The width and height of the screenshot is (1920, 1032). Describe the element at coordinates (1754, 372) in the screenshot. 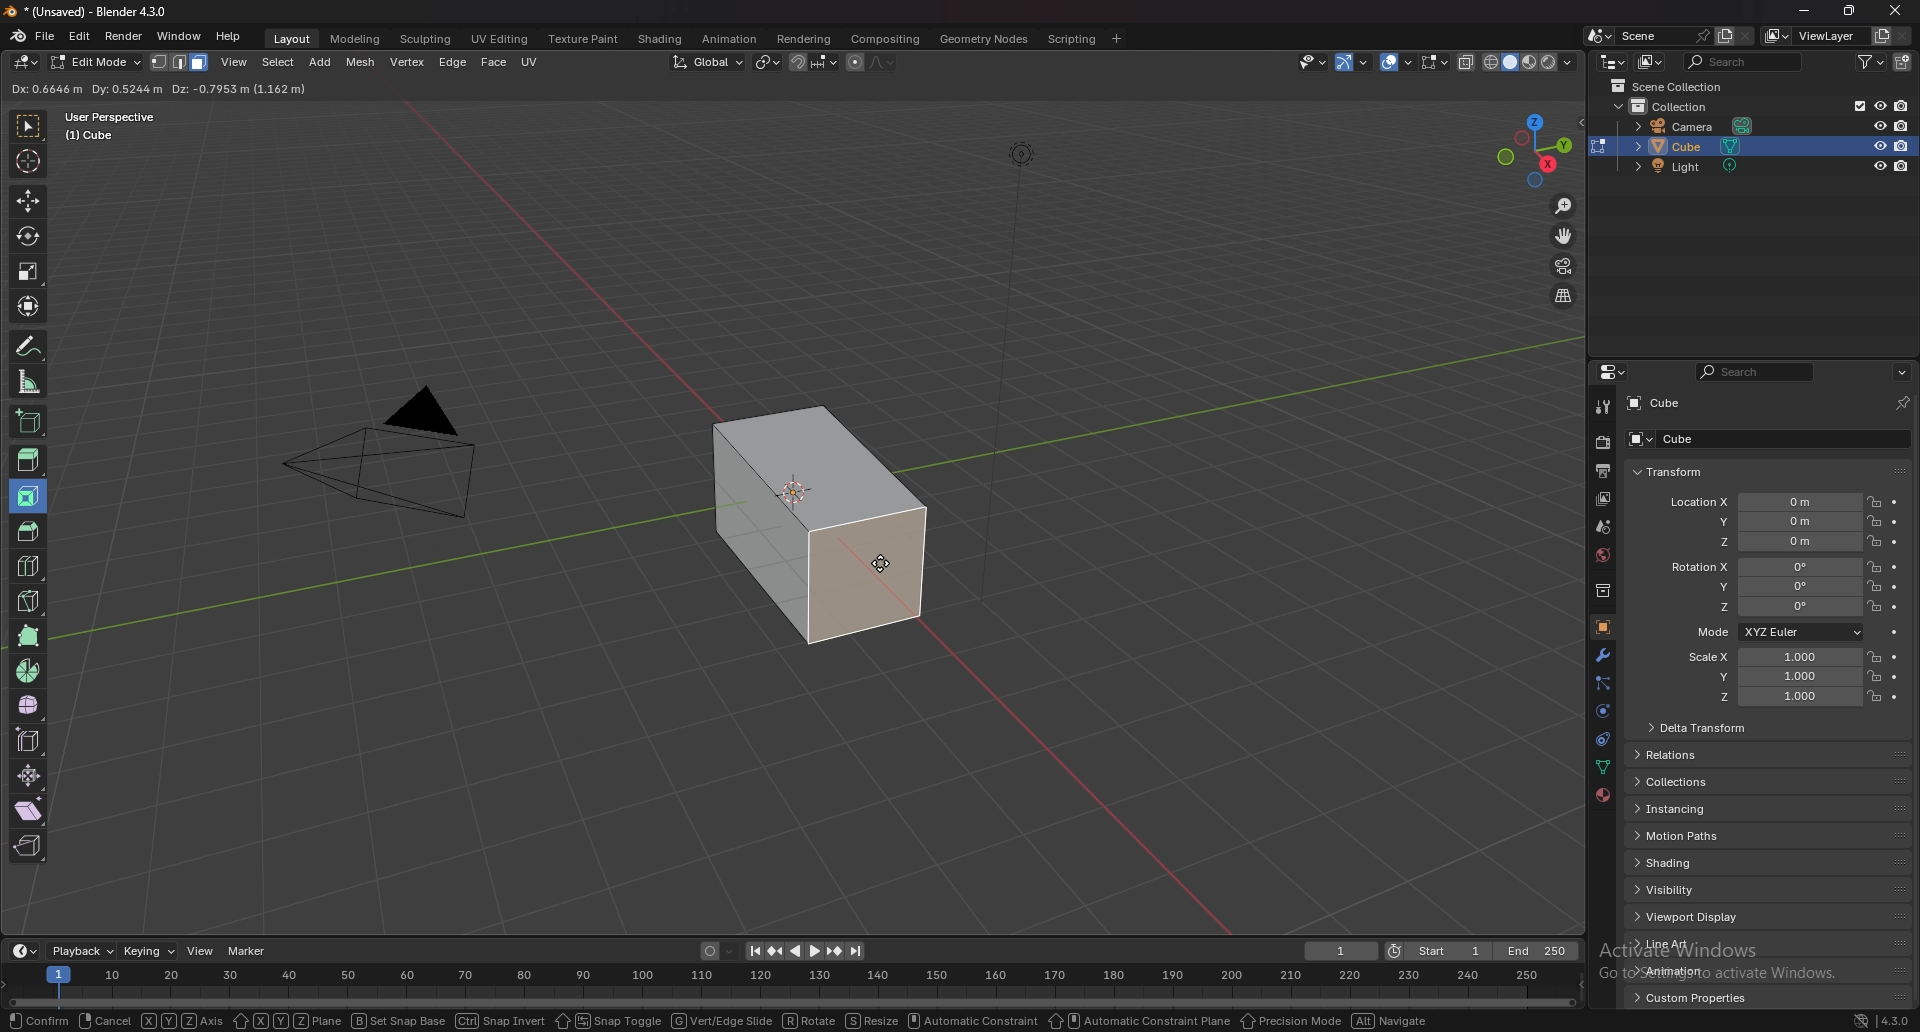

I see `search` at that location.